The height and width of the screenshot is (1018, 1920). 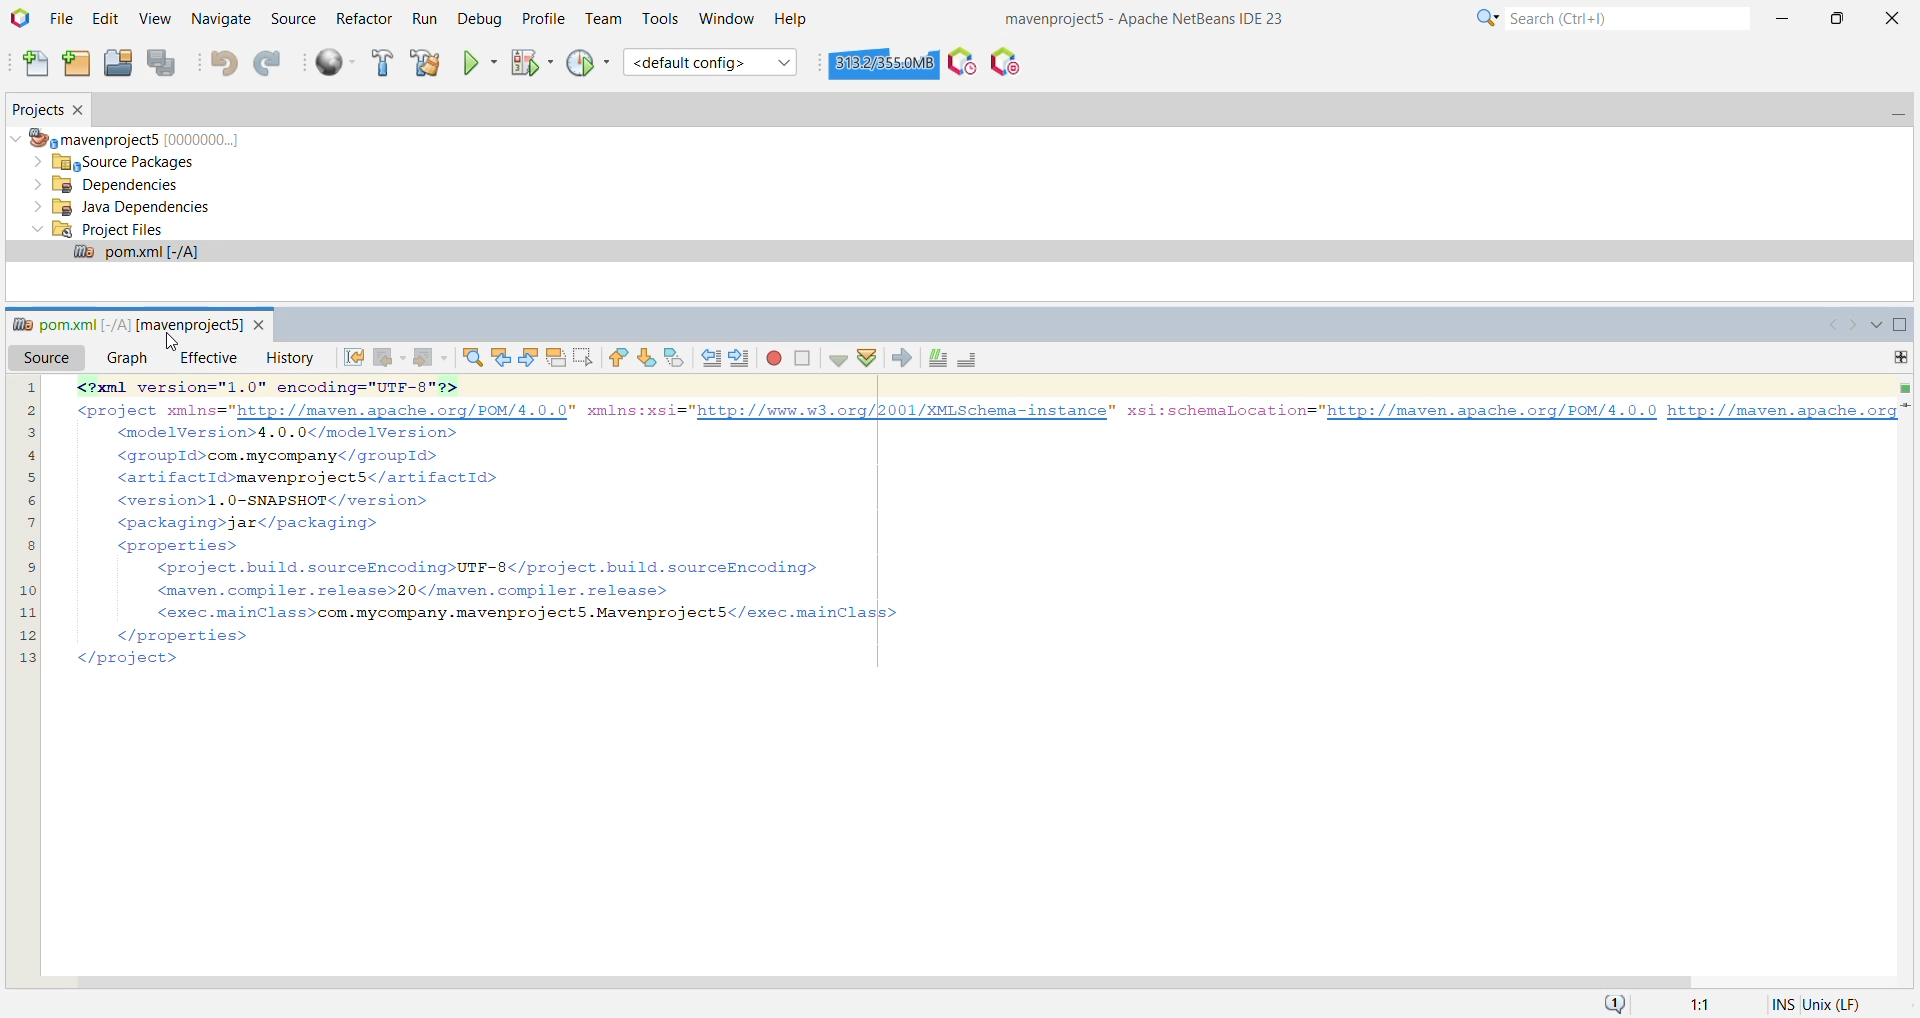 What do you see at coordinates (803, 359) in the screenshot?
I see `Stop Macro Recording` at bounding box center [803, 359].